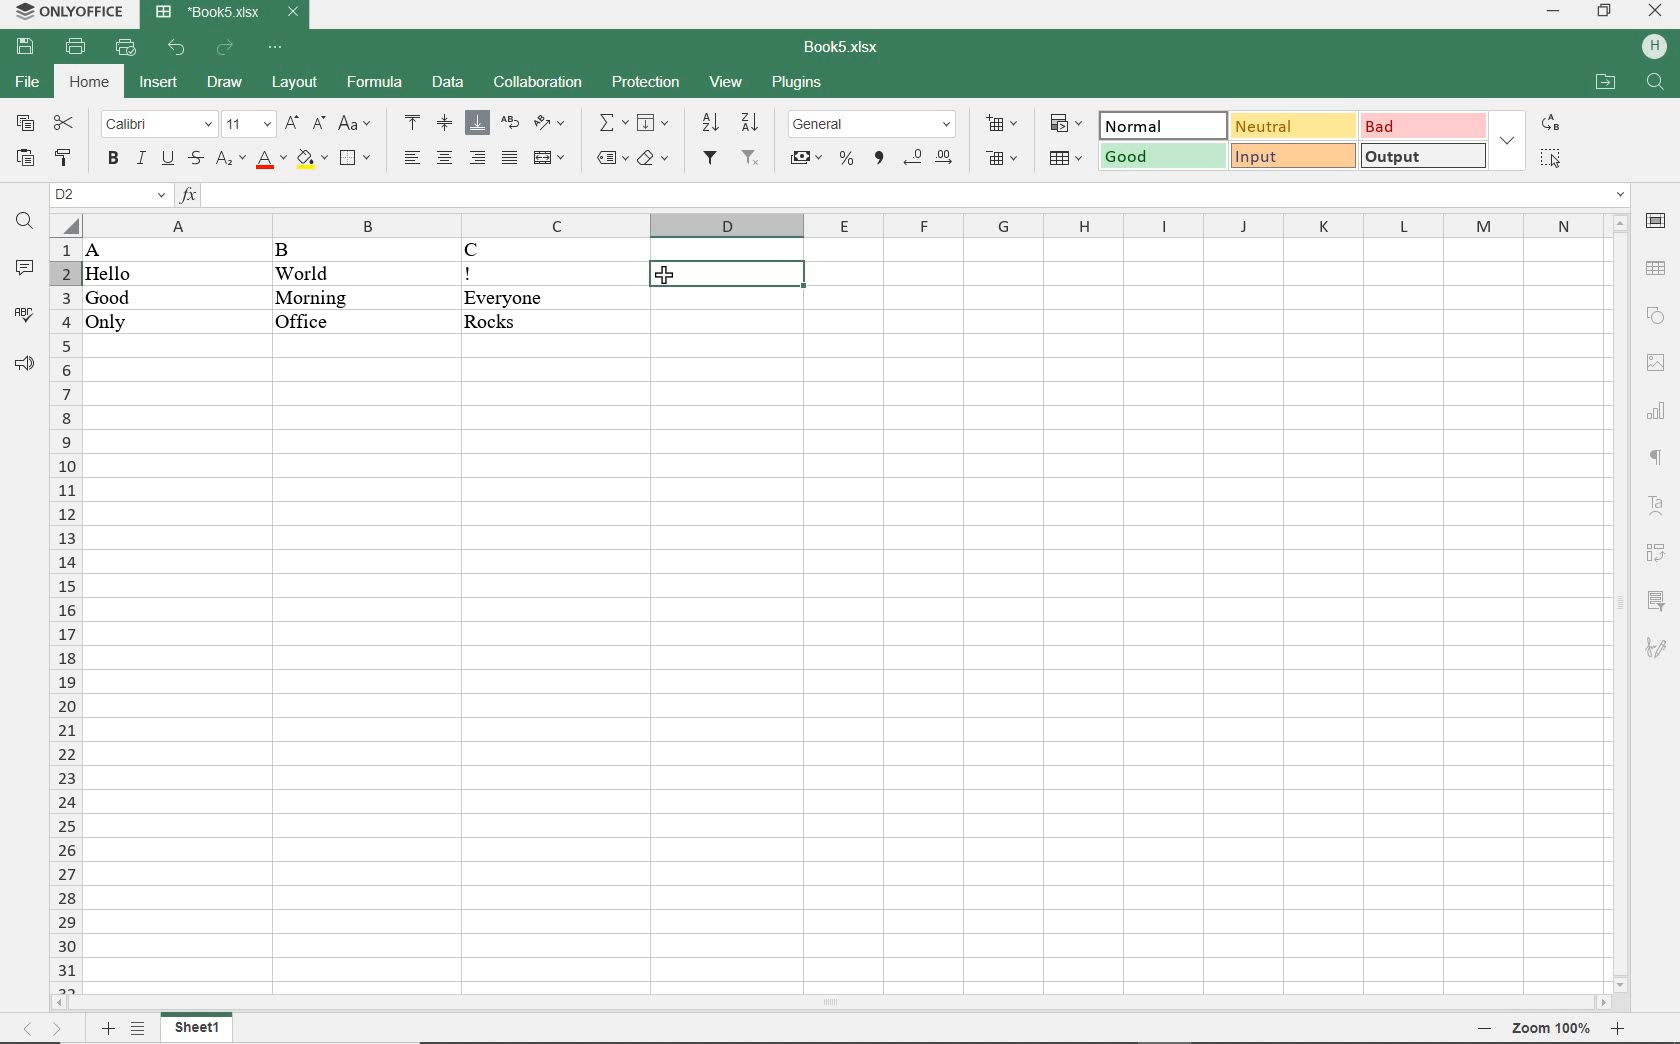 The width and height of the screenshot is (1680, 1044). I want to click on feedback & support, so click(25, 366).